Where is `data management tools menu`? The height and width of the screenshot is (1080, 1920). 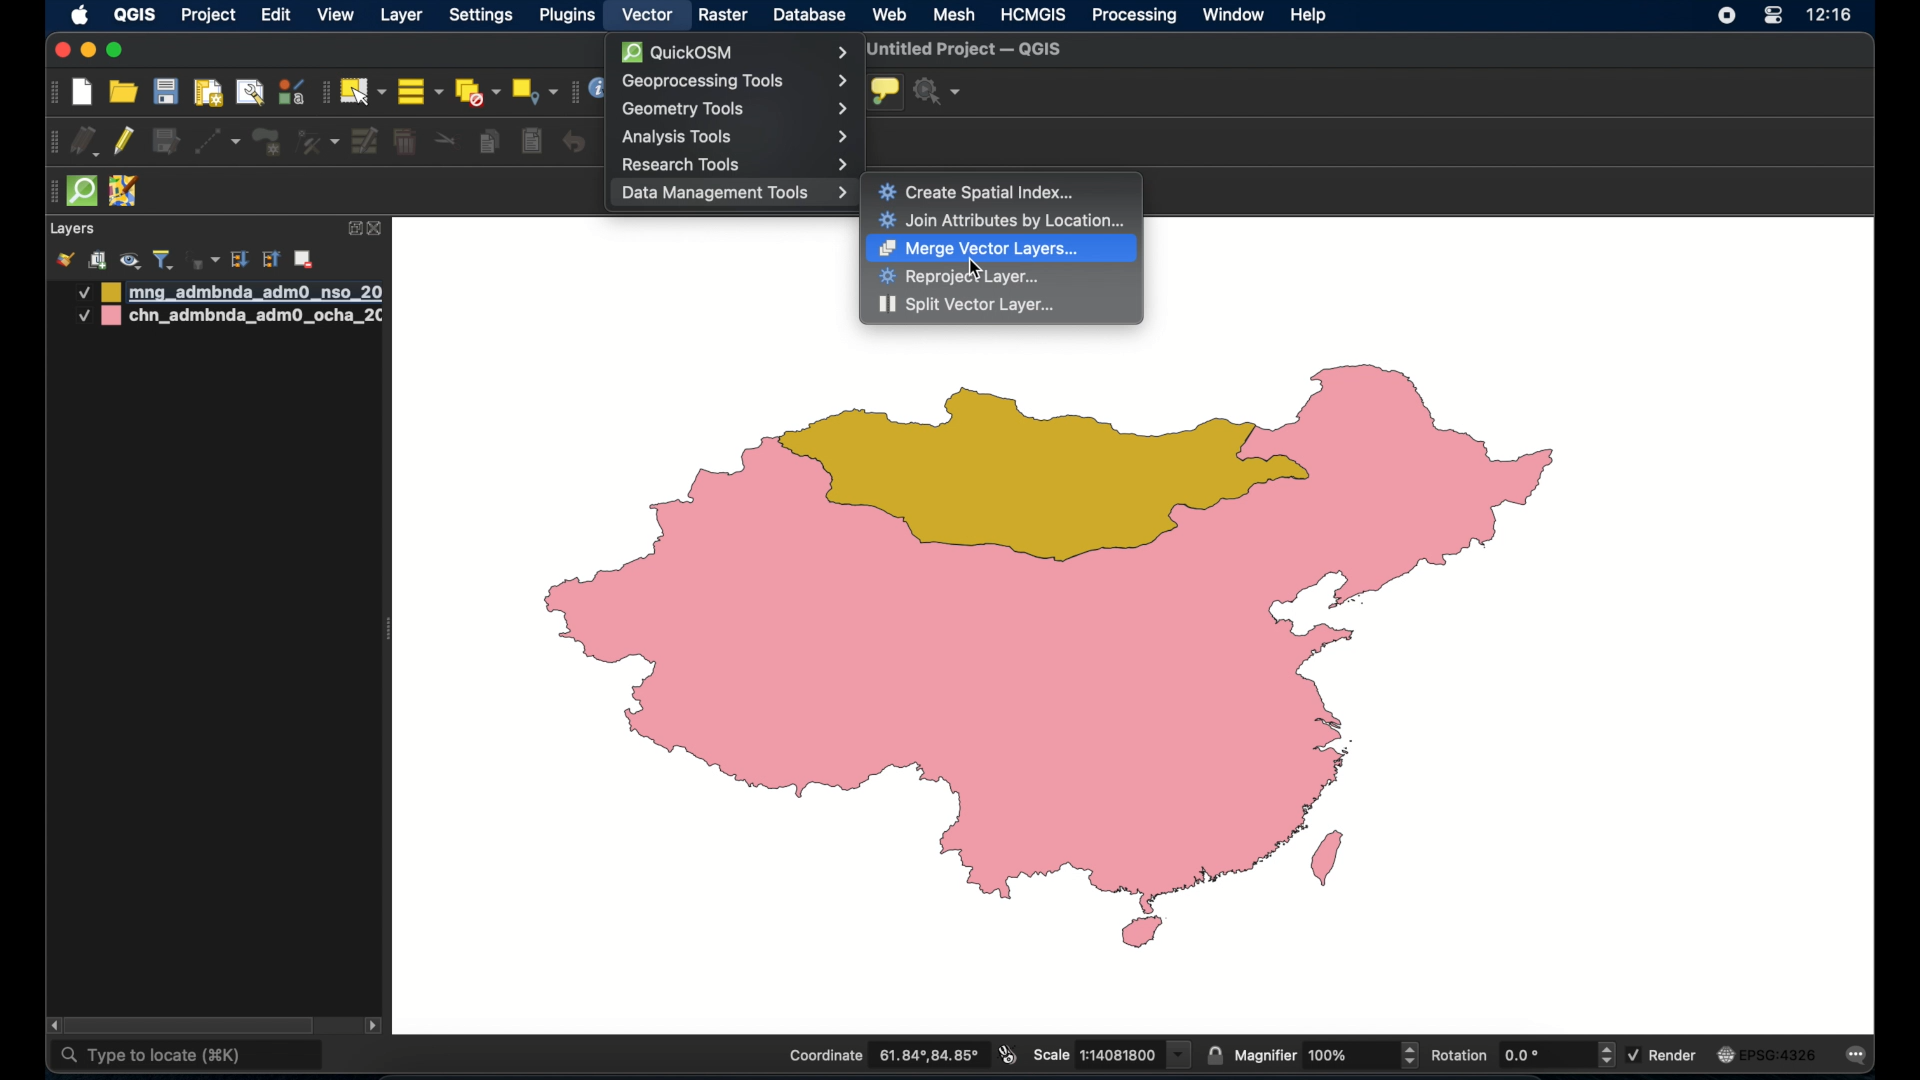
data management tools menu is located at coordinates (734, 195).